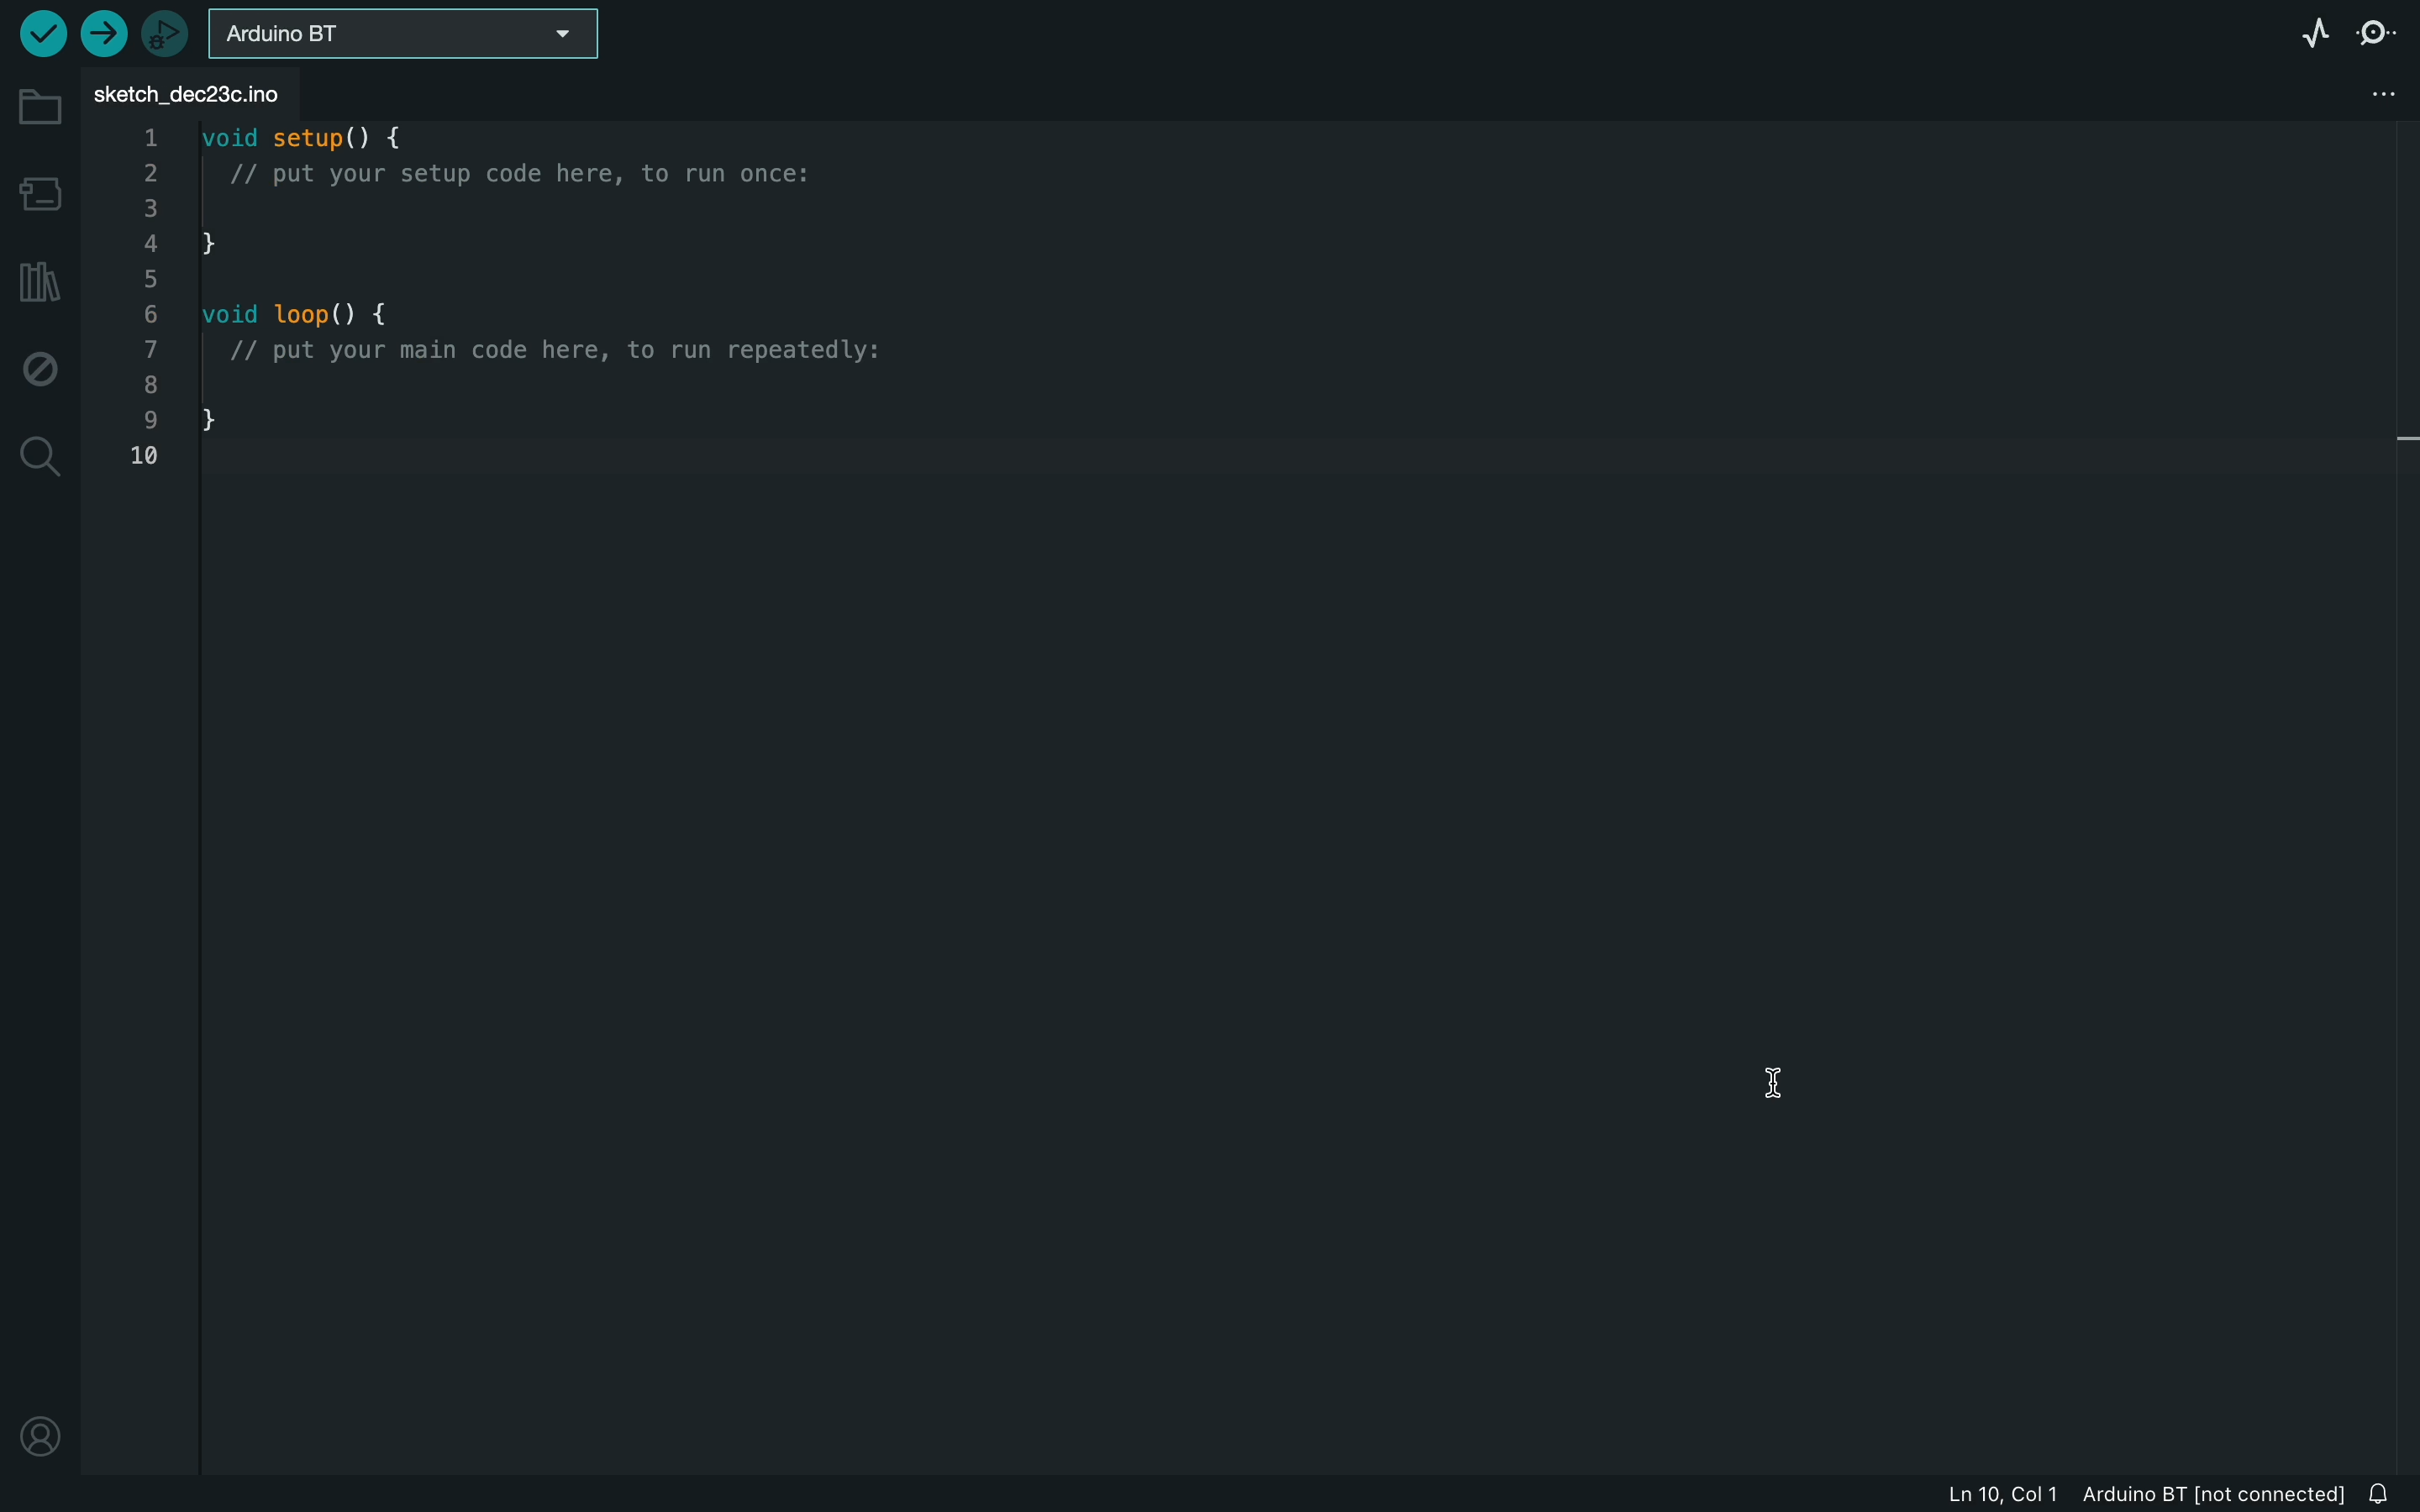 The image size is (2420, 1512). Describe the element at coordinates (2369, 91) in the screenshot. I see `file settings` at that location.